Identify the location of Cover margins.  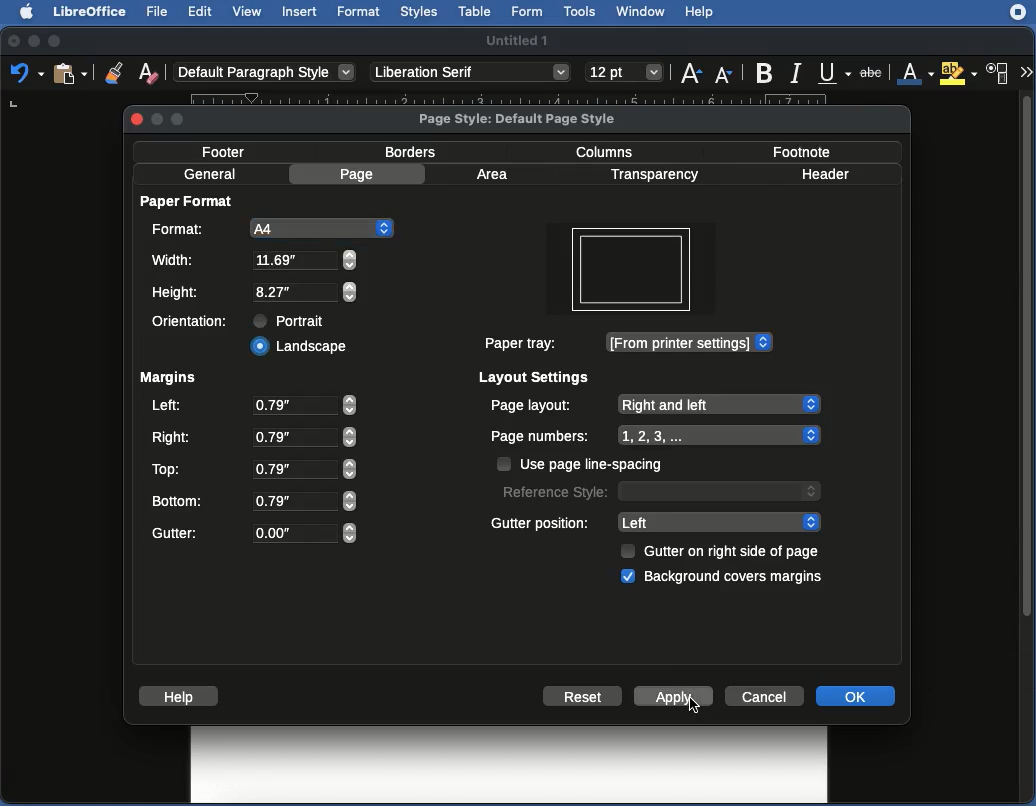
(737, 579).